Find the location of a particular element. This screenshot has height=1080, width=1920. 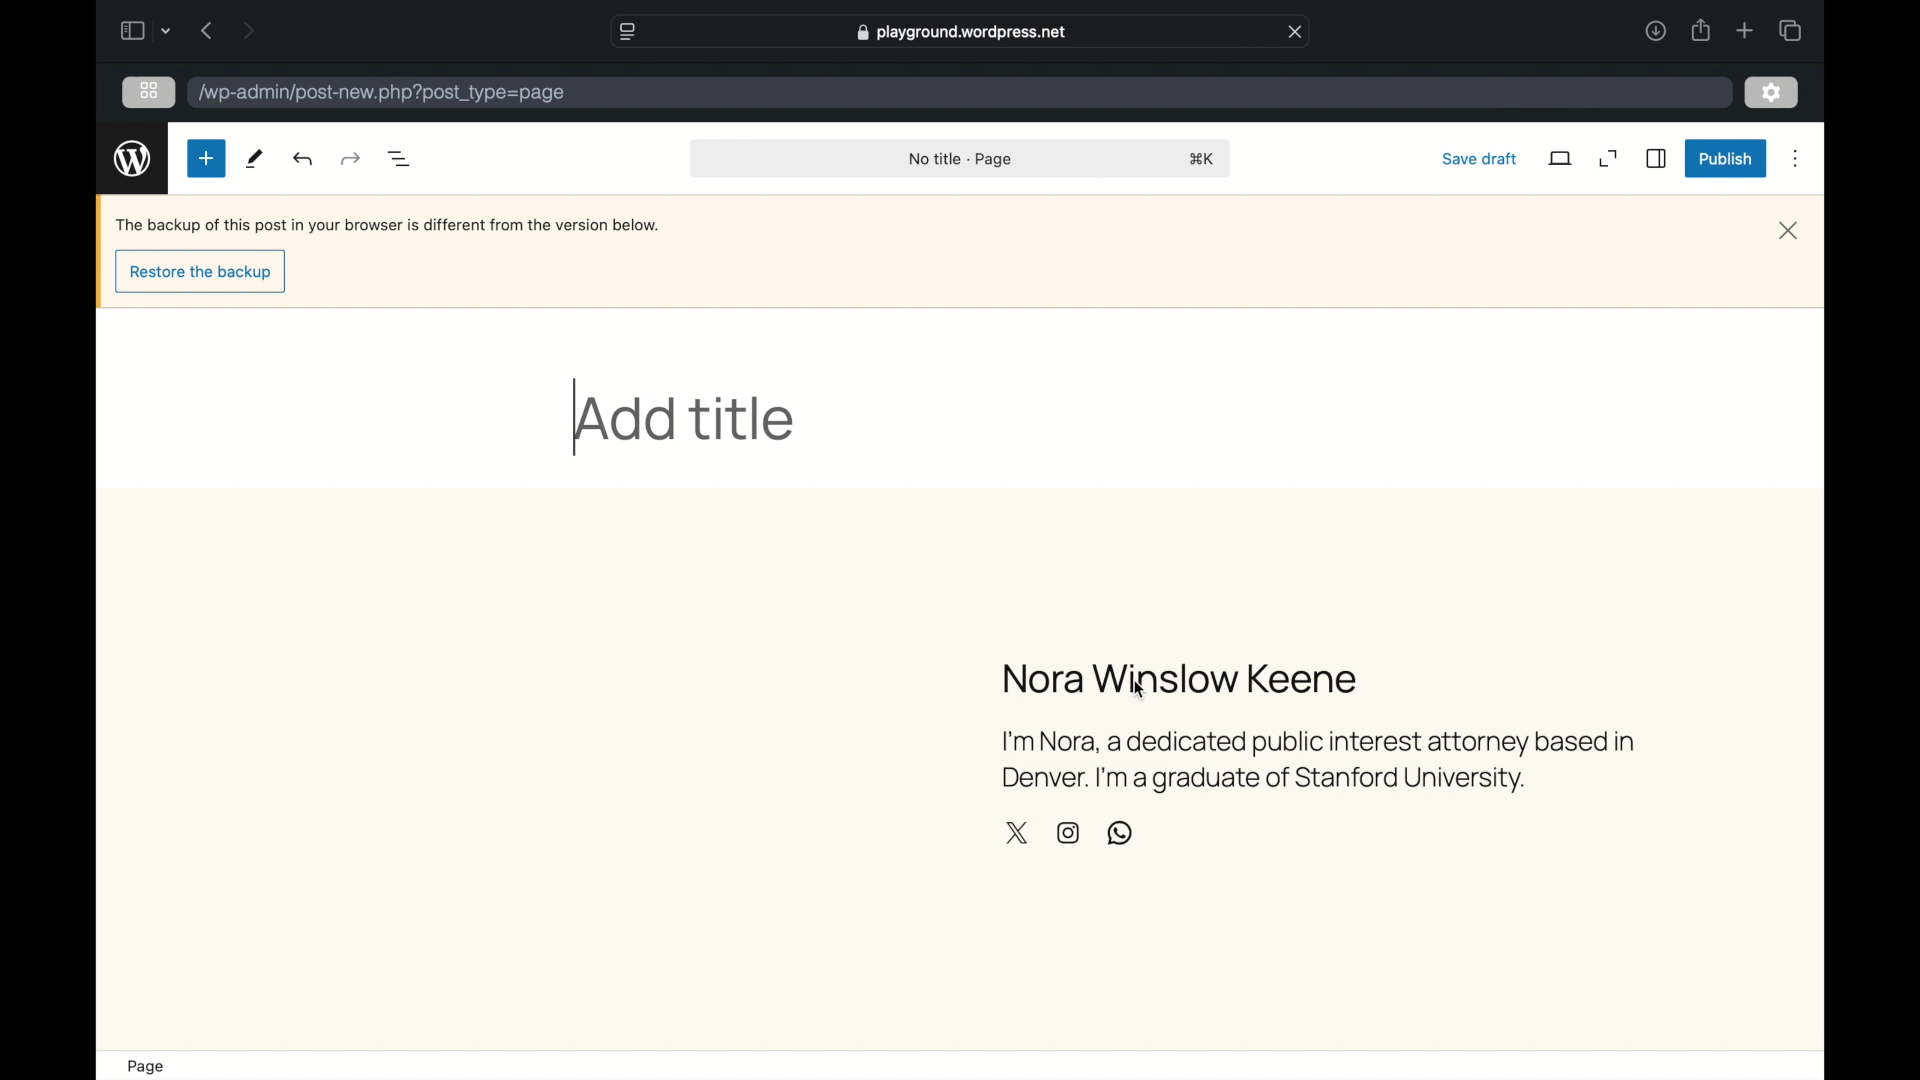

dropdown is located at coordinates (166, 30).